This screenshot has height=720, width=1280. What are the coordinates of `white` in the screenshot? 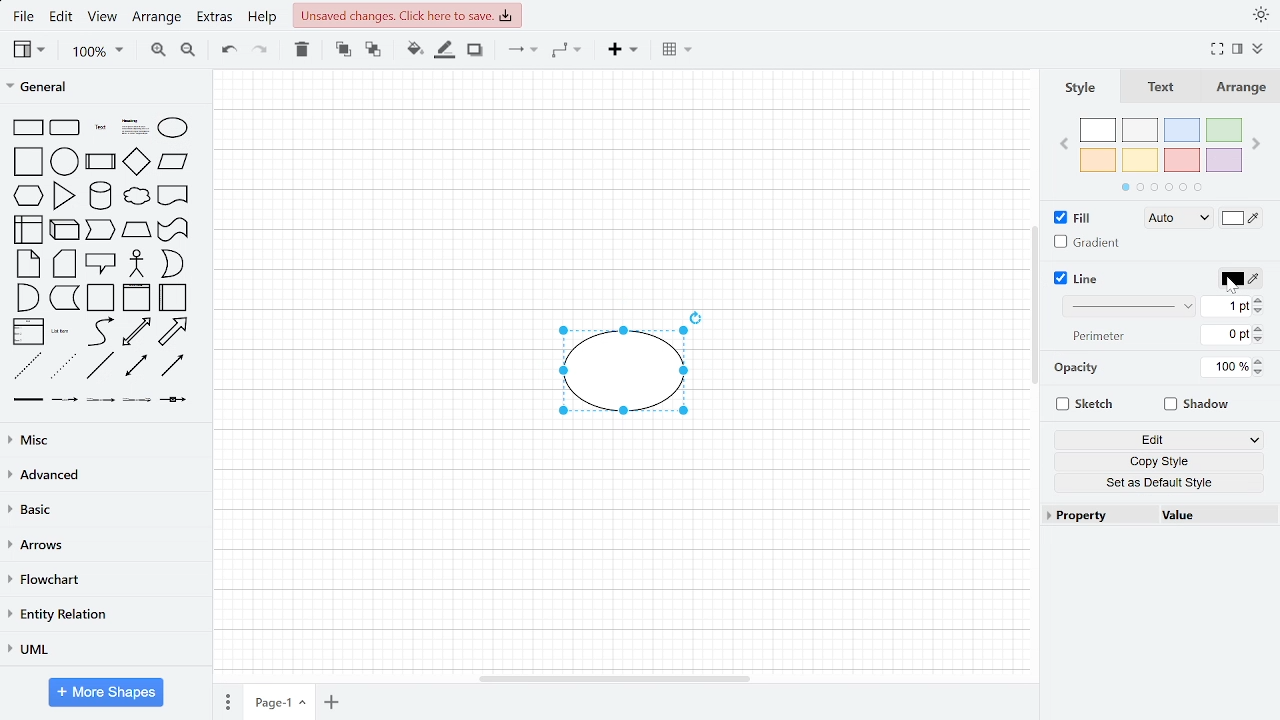 It's located at (1098, 131).